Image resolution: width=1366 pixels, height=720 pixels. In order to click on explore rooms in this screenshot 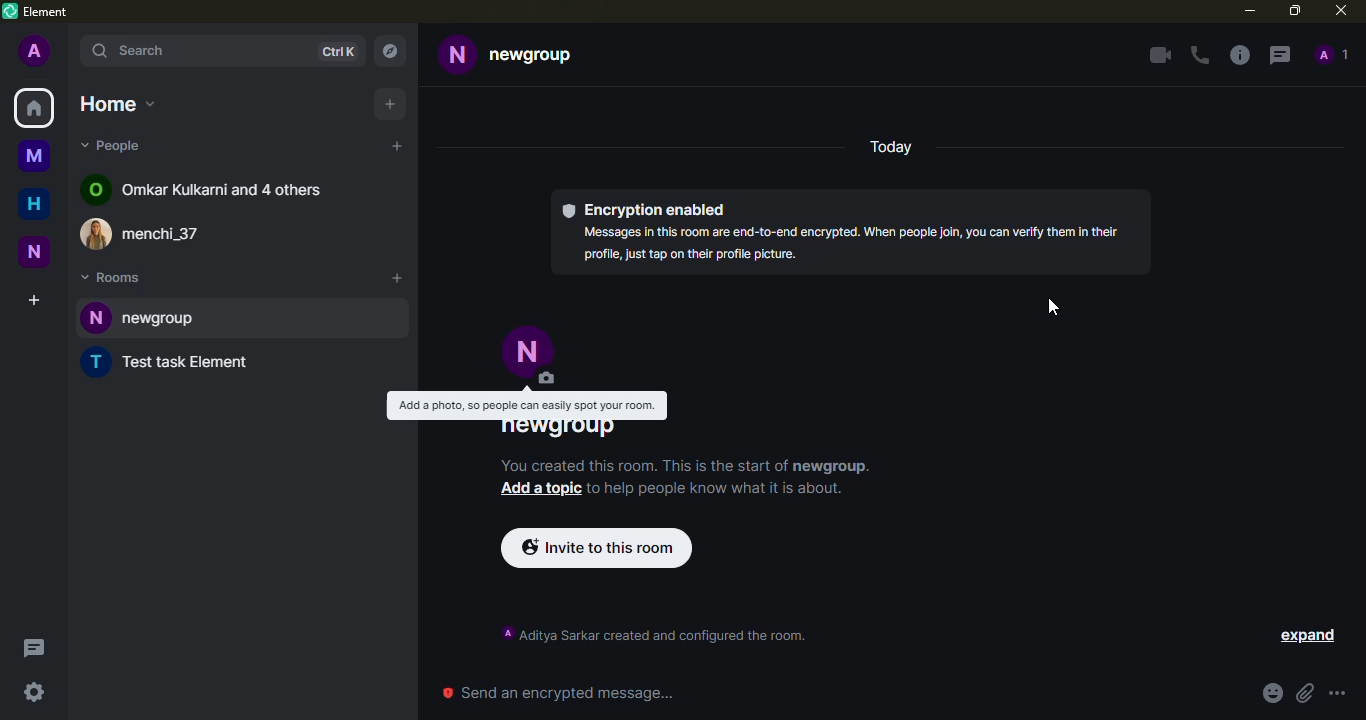, I will do `click(389, 51)`.